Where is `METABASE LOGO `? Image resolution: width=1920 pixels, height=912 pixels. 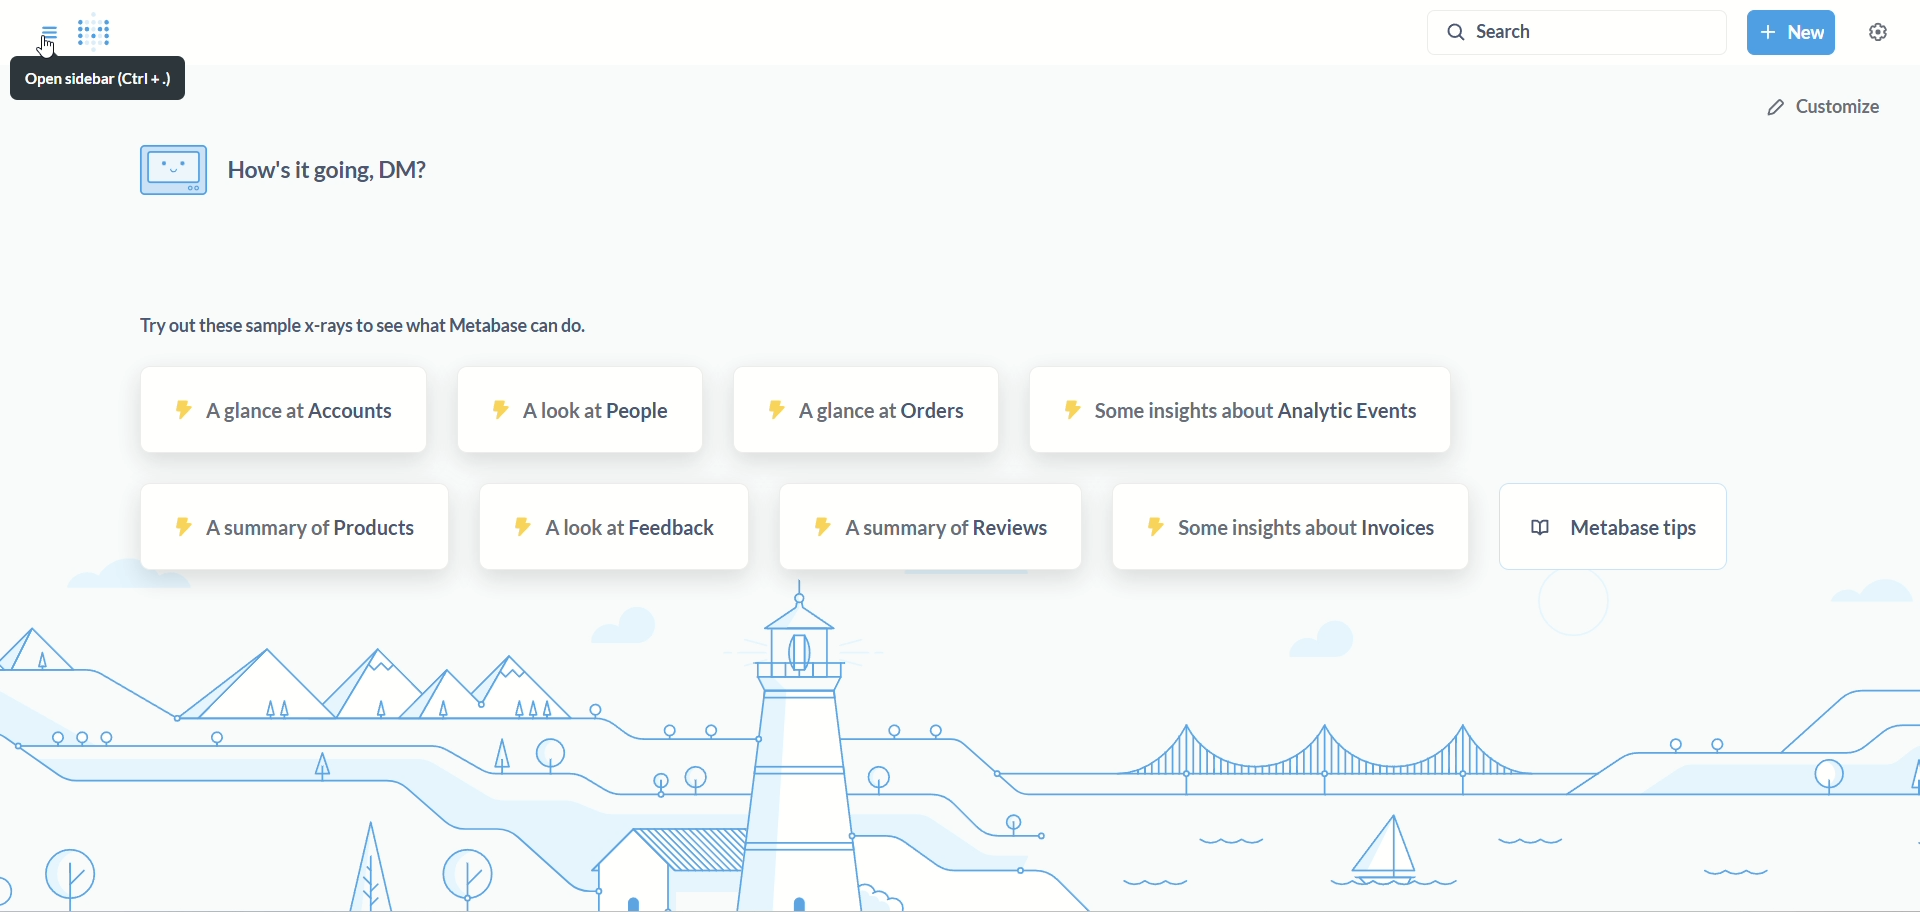 METABASE LOGO  is located at coordinates (103, 33).